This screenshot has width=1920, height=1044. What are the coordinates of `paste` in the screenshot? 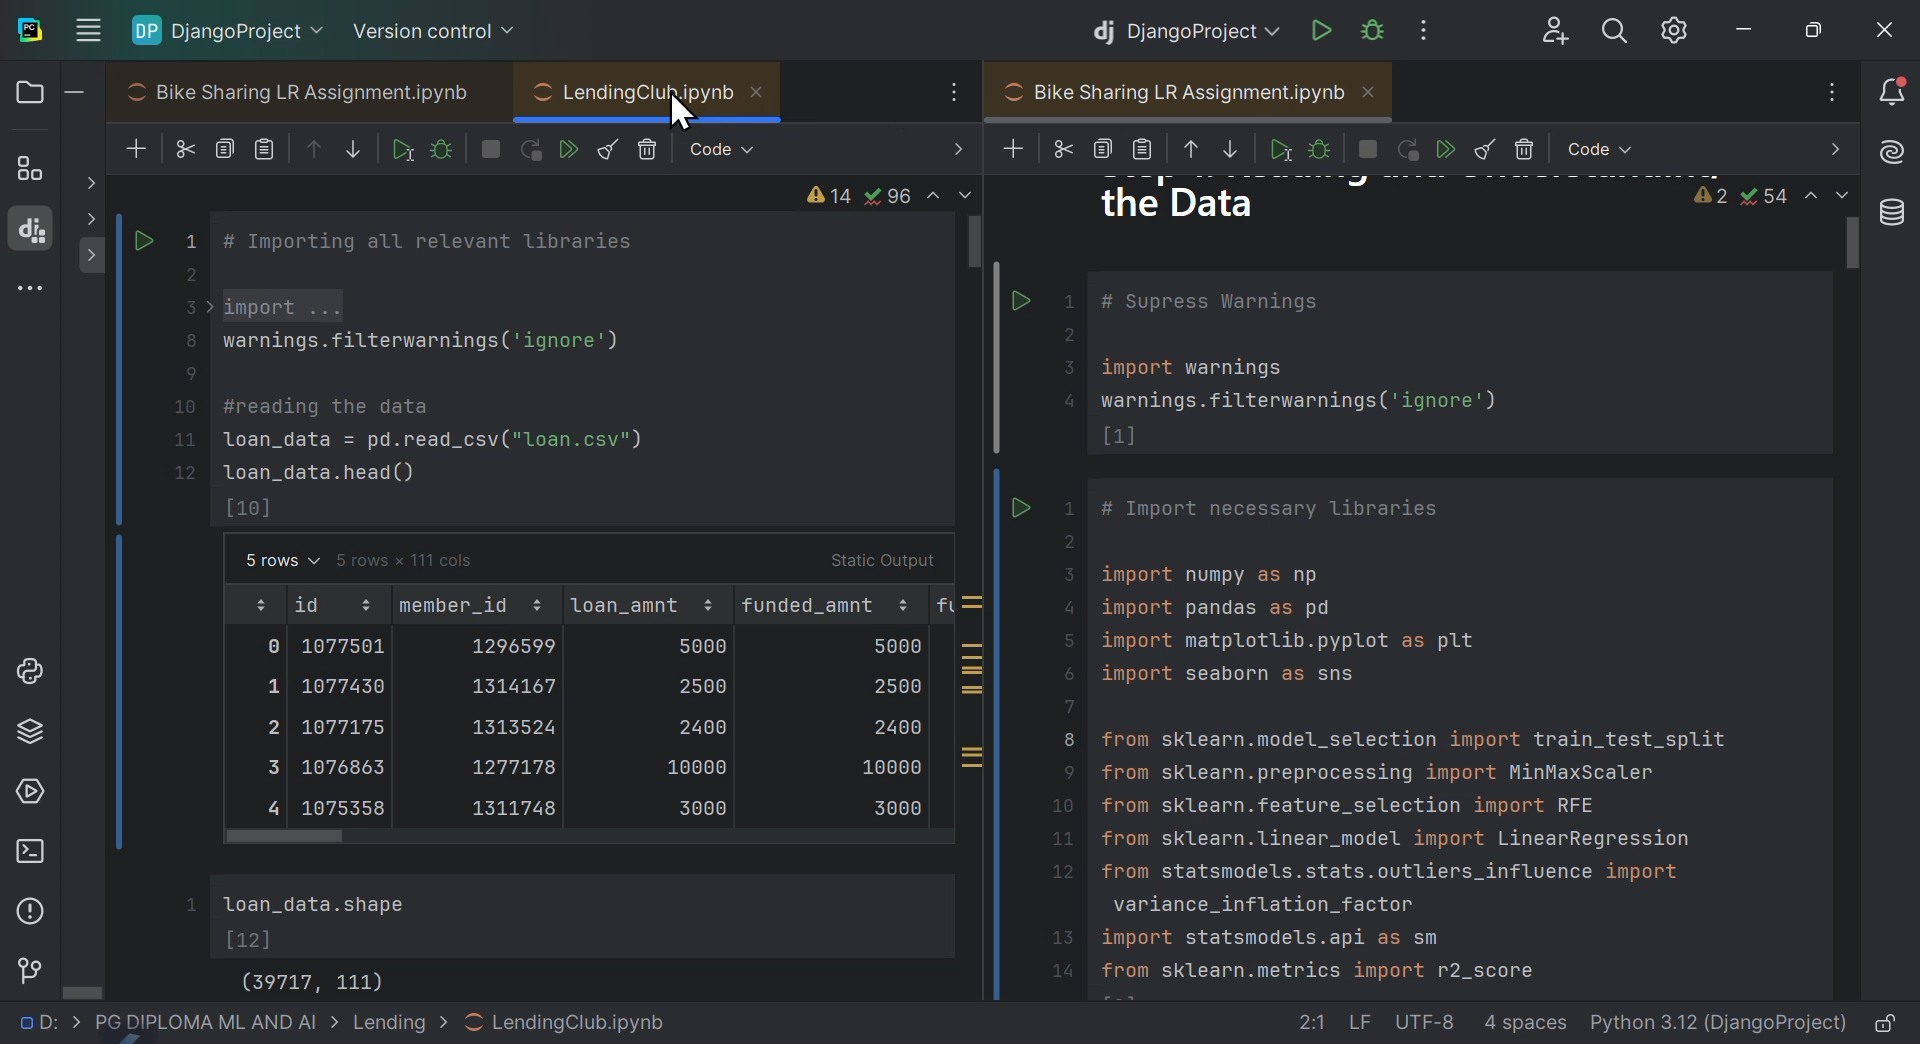 It's located at (269, 150).